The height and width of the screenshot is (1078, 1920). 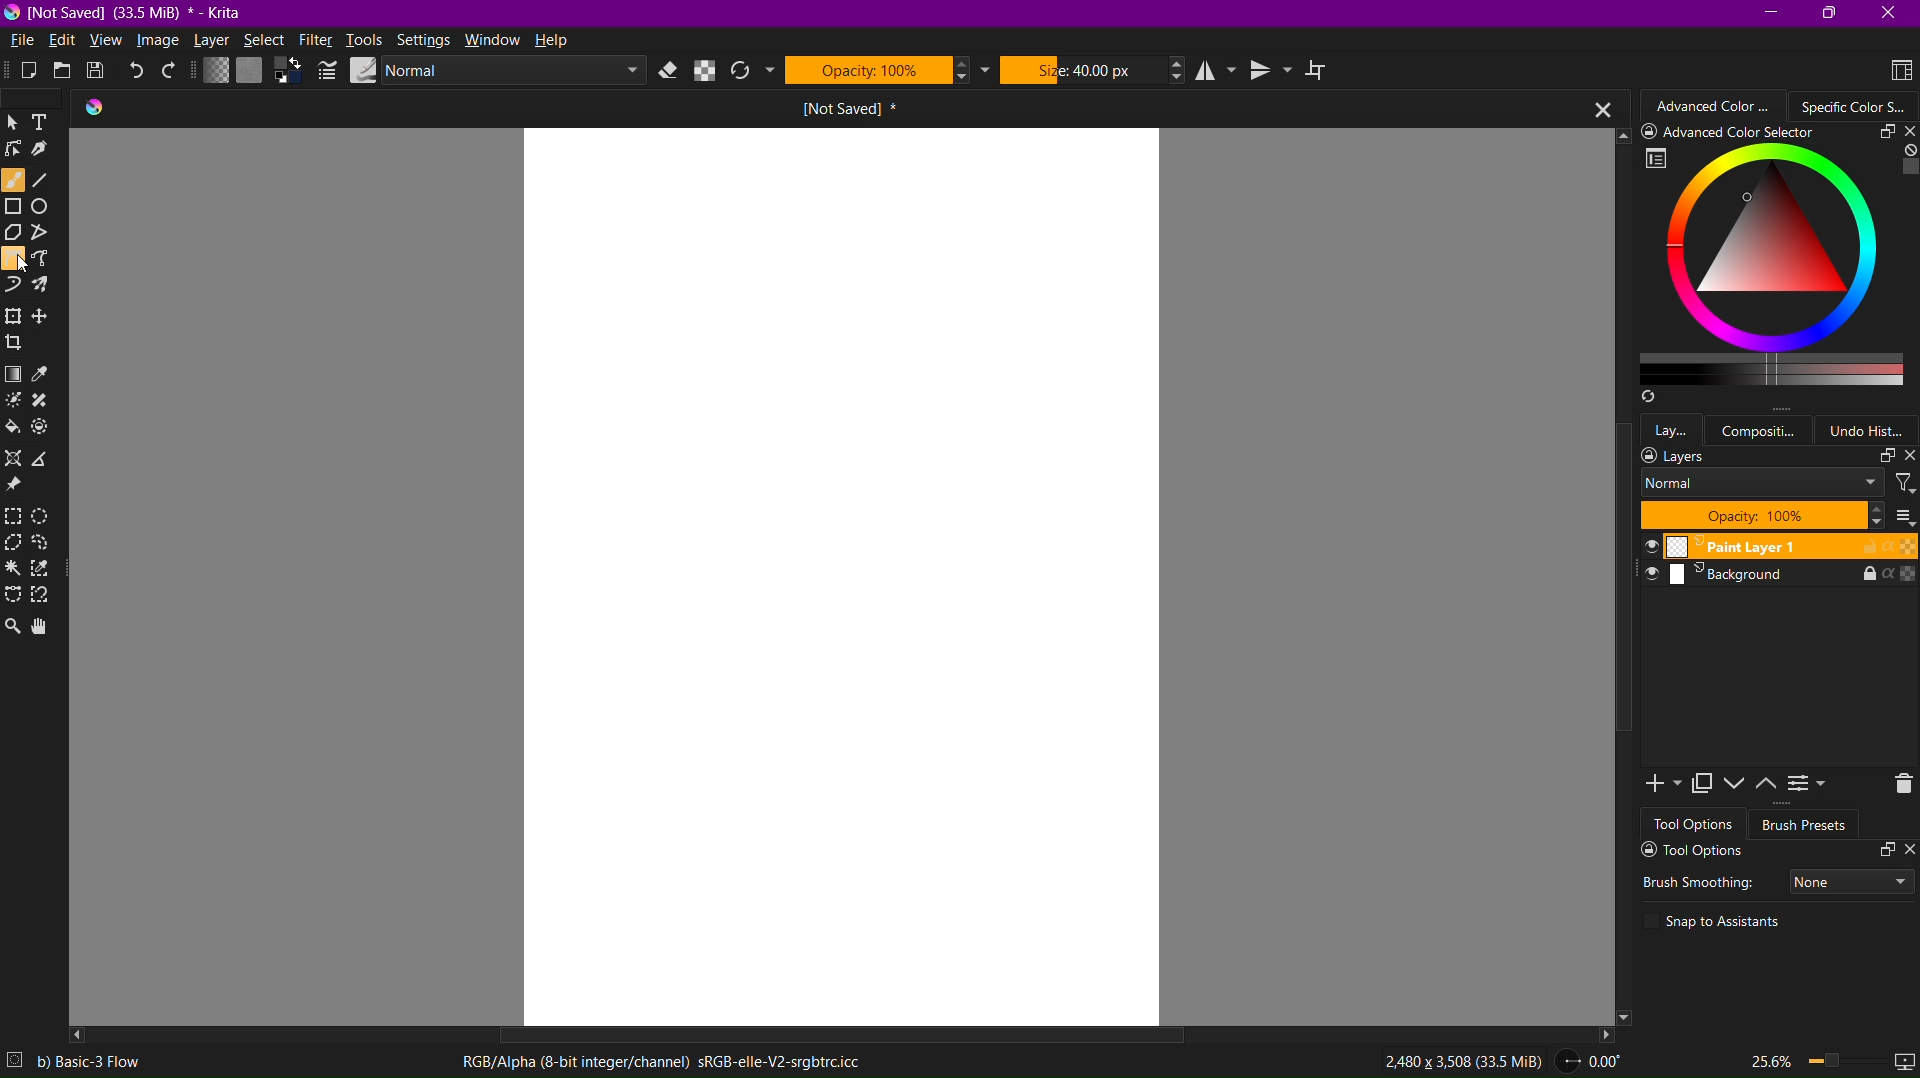 I want to click on Krita logo, so click(x=95, y=108).